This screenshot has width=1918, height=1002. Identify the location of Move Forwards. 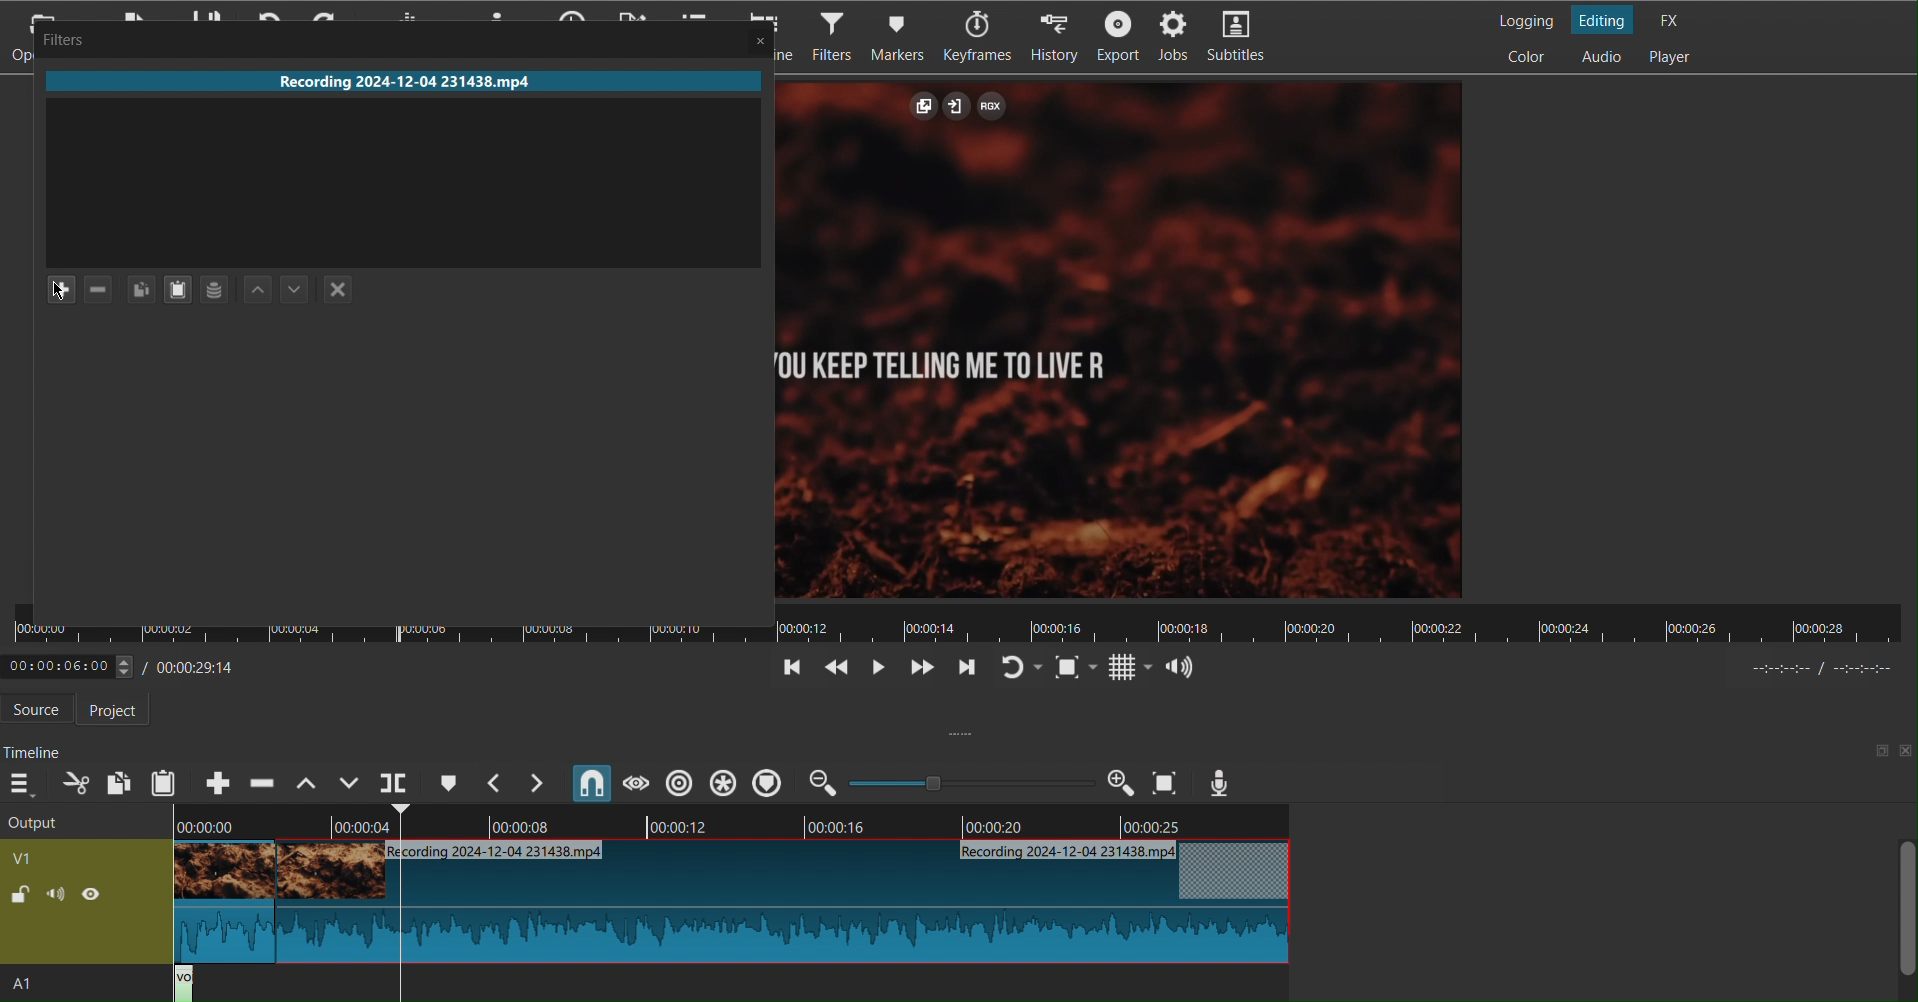
(920, 670).